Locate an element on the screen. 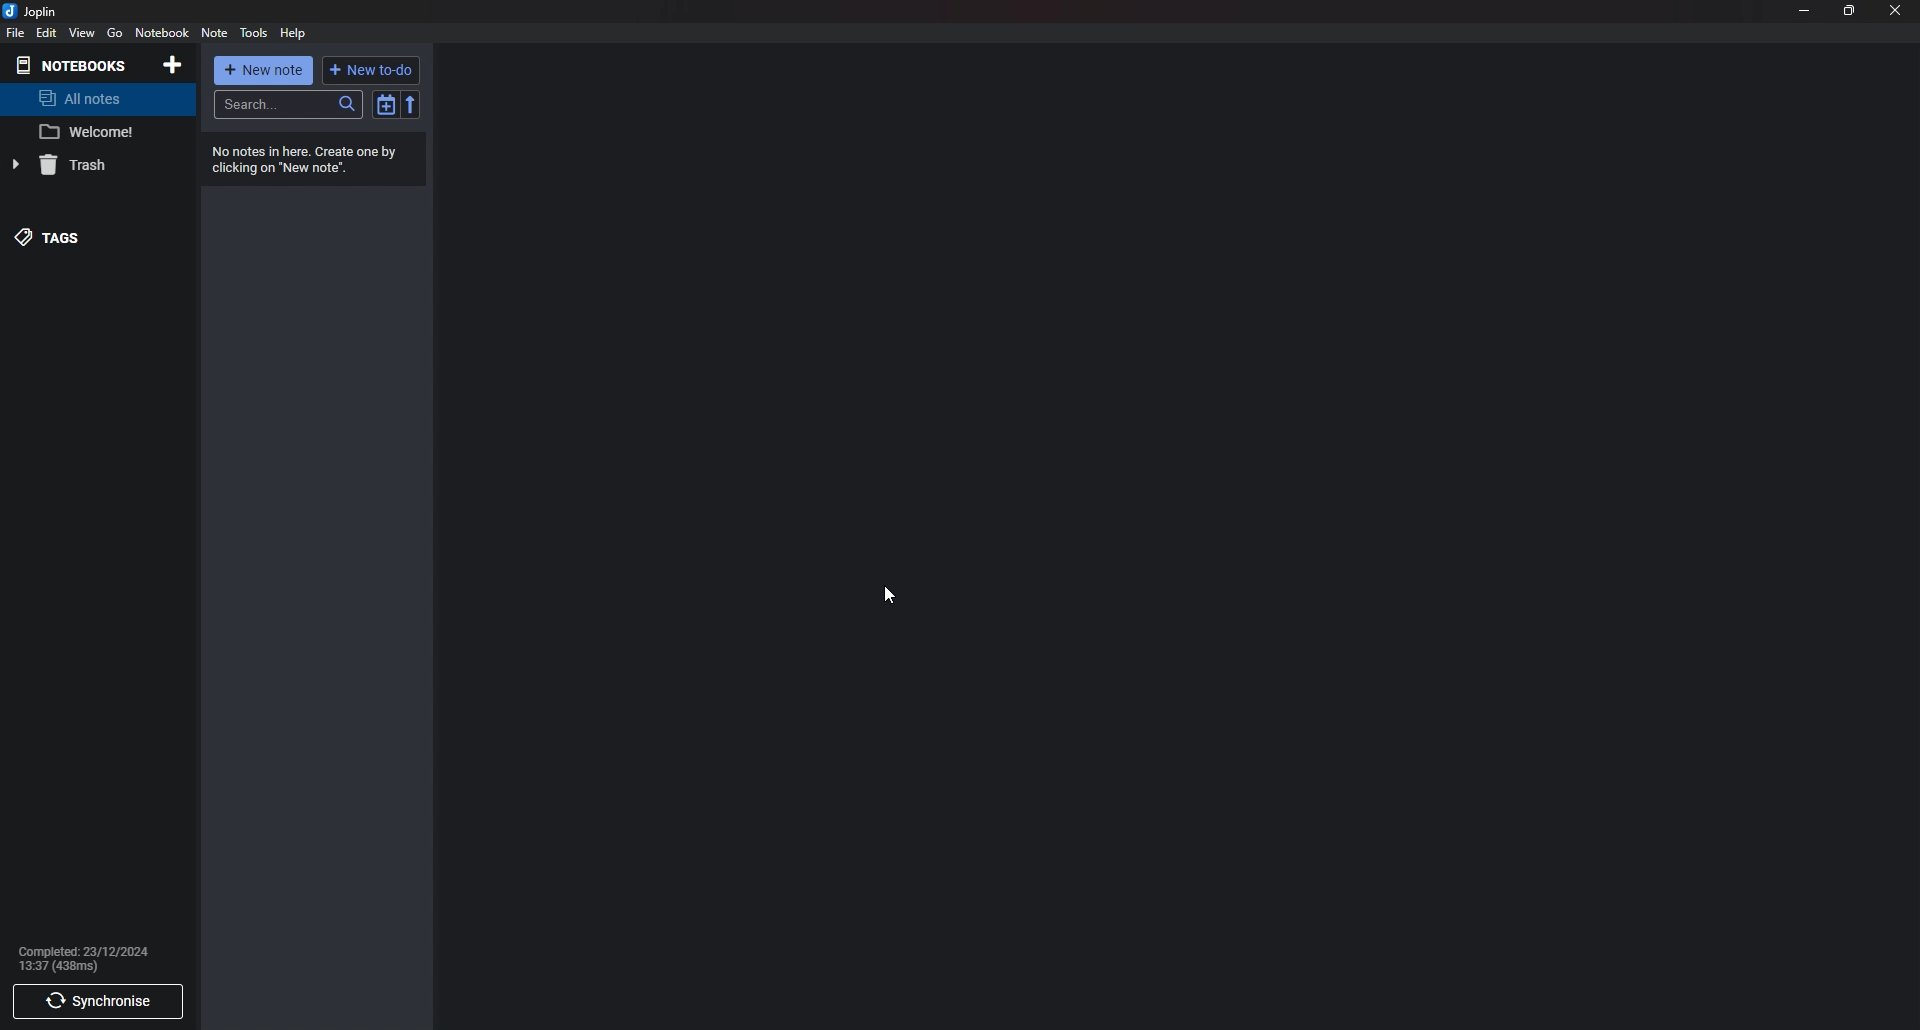 The height and width of the screenshot is (1030, 1920). Toggle sort order is located at coordinates (383, 105).